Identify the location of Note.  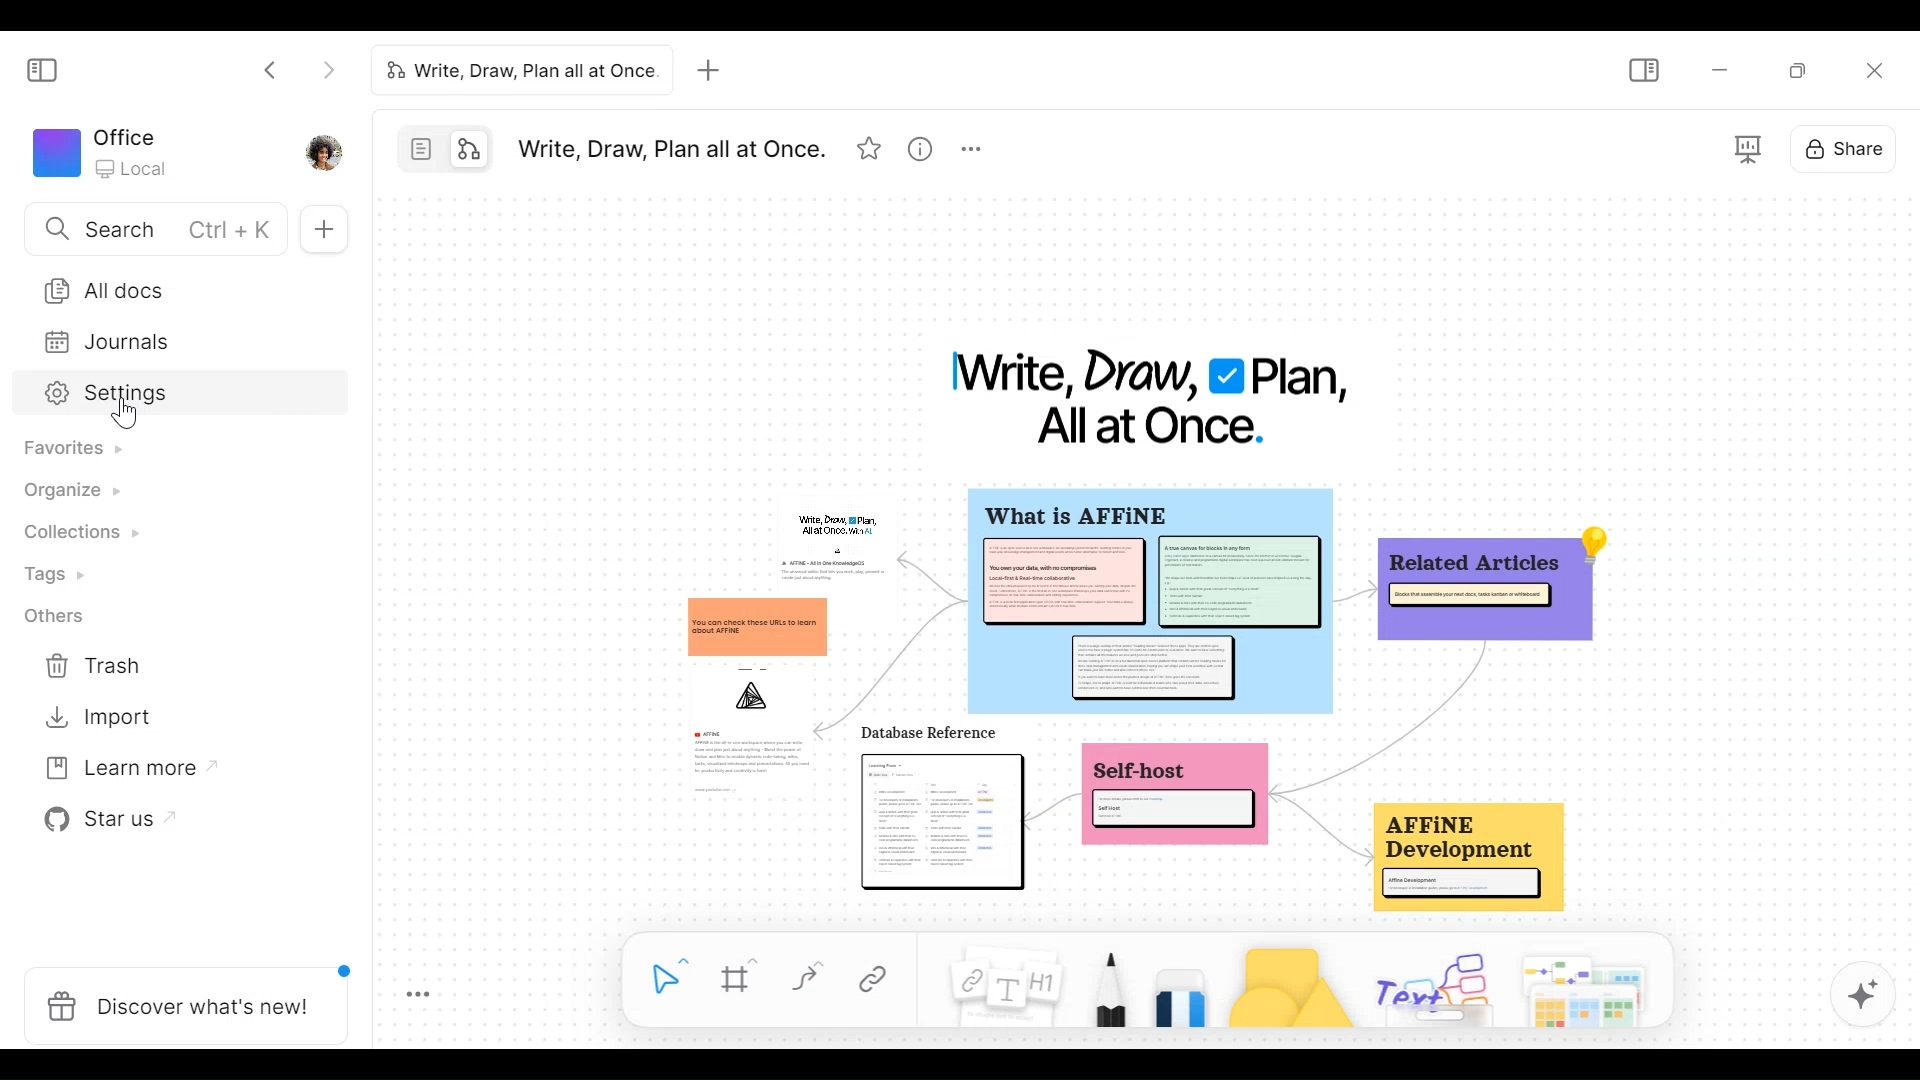
(1003, 991).